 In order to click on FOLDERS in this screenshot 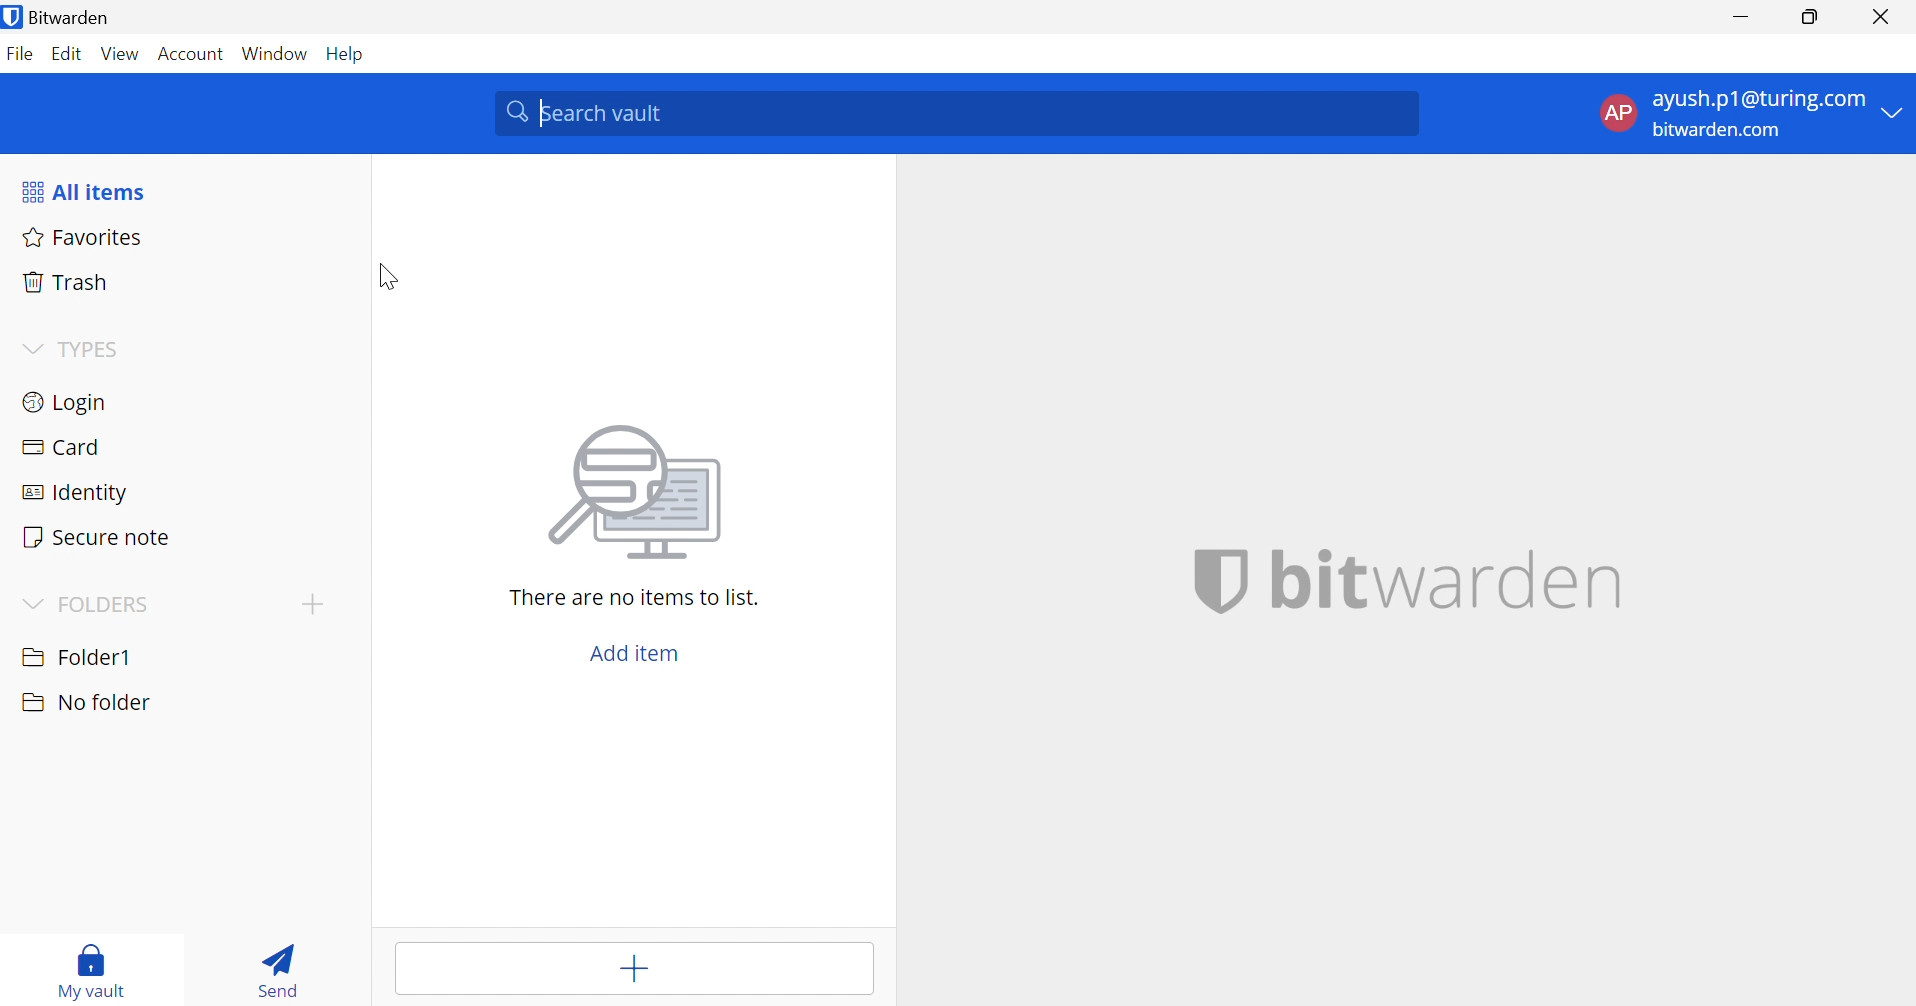, I will do `click(105, 604)`.